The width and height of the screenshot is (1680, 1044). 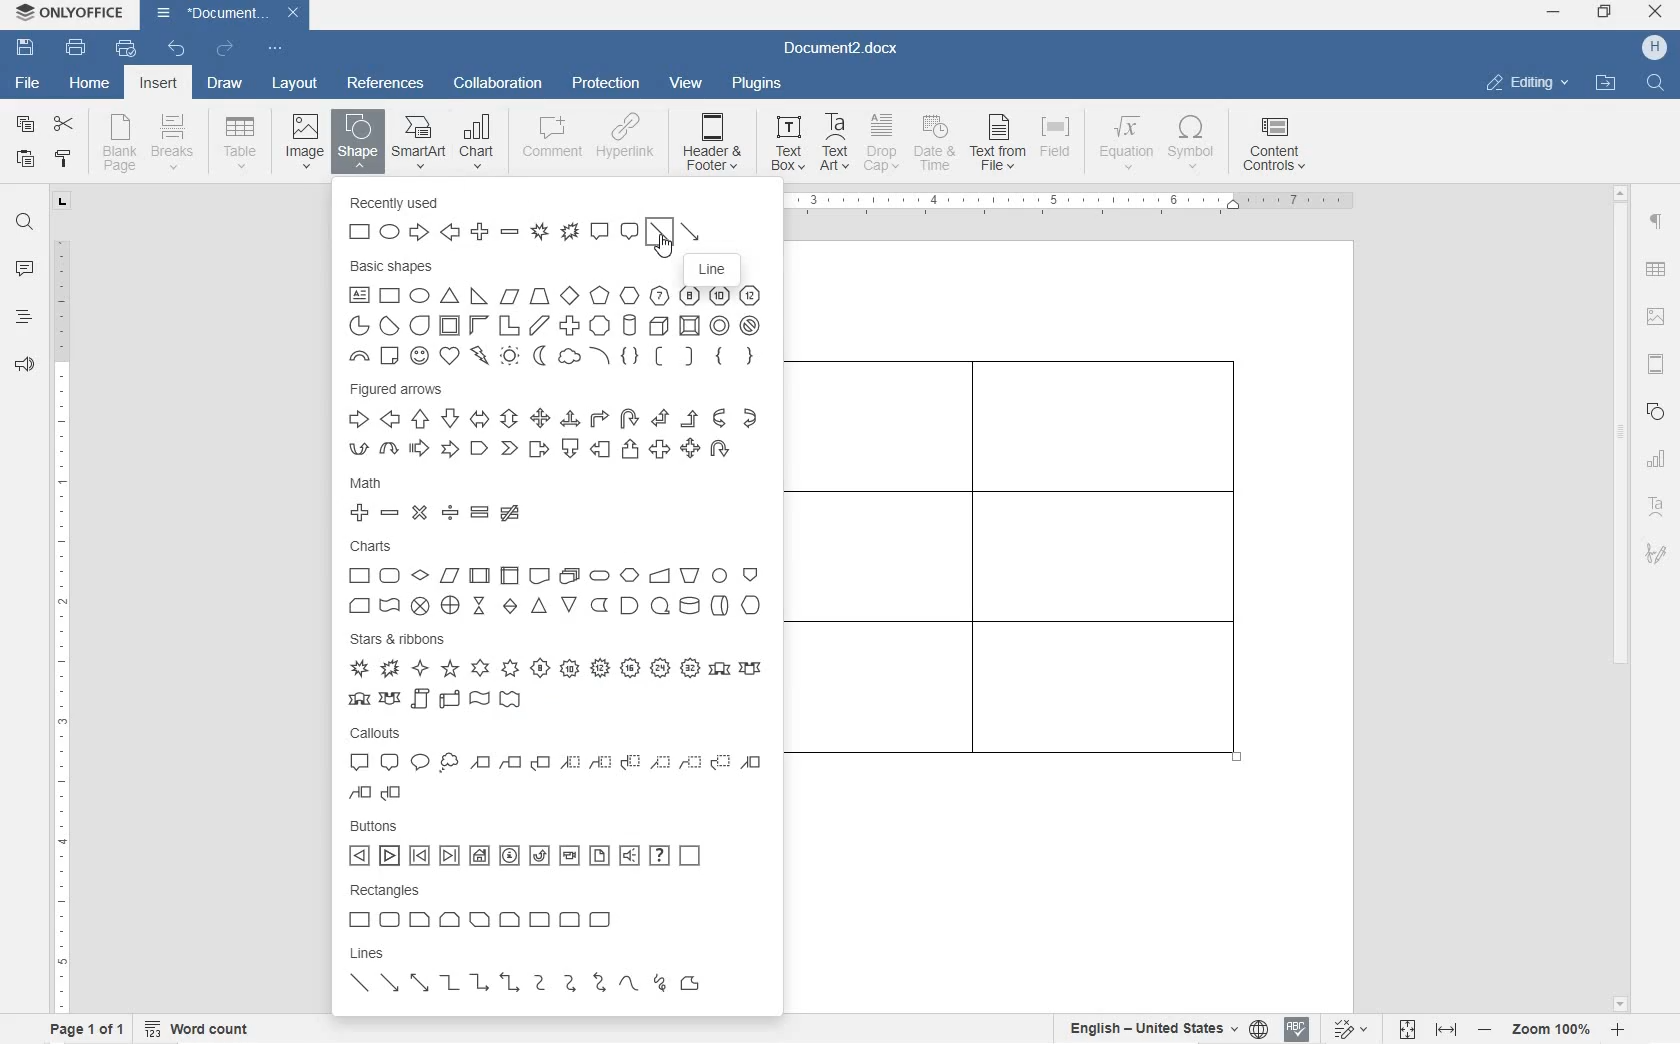 What do you see at coordinates (498, 84) in the screenshot?
I see `collaboration` at bounding box center [498, 84].